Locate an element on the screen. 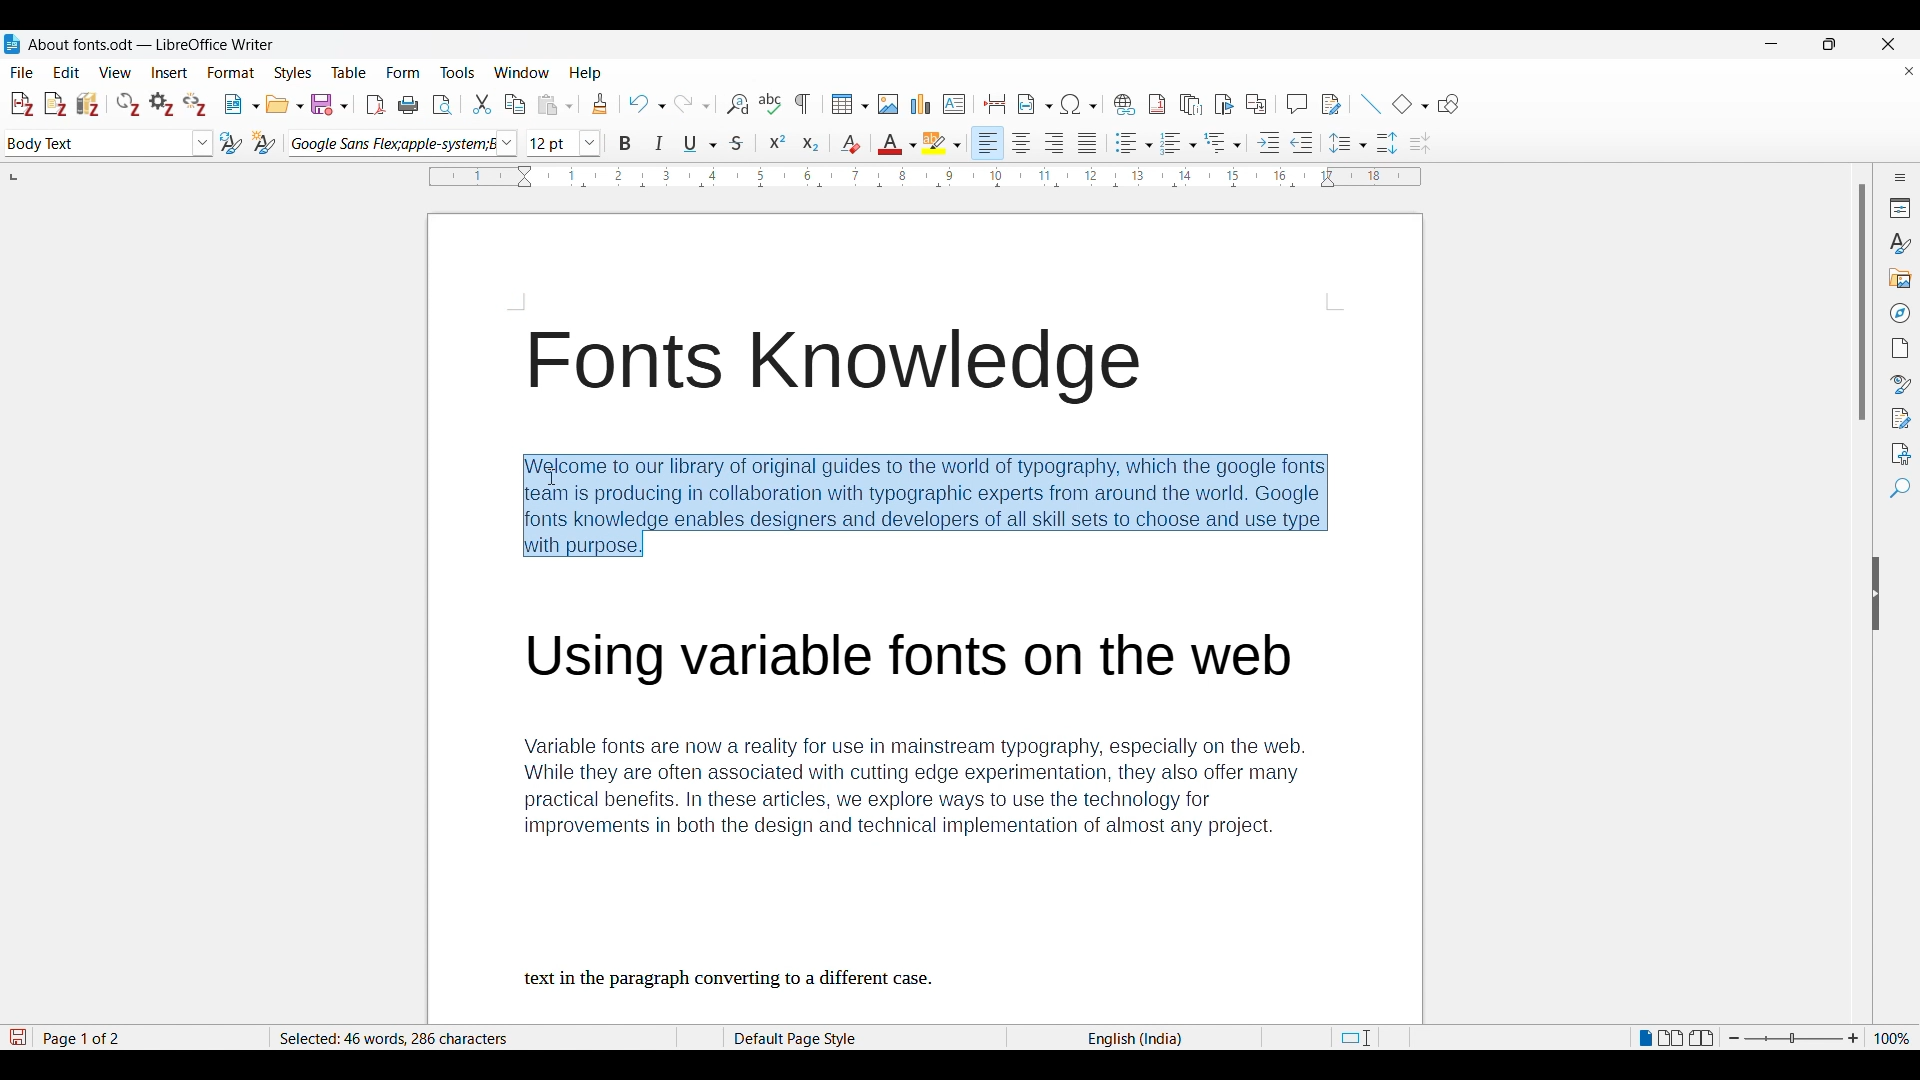  Software logo is located at coordinates (12, 44).